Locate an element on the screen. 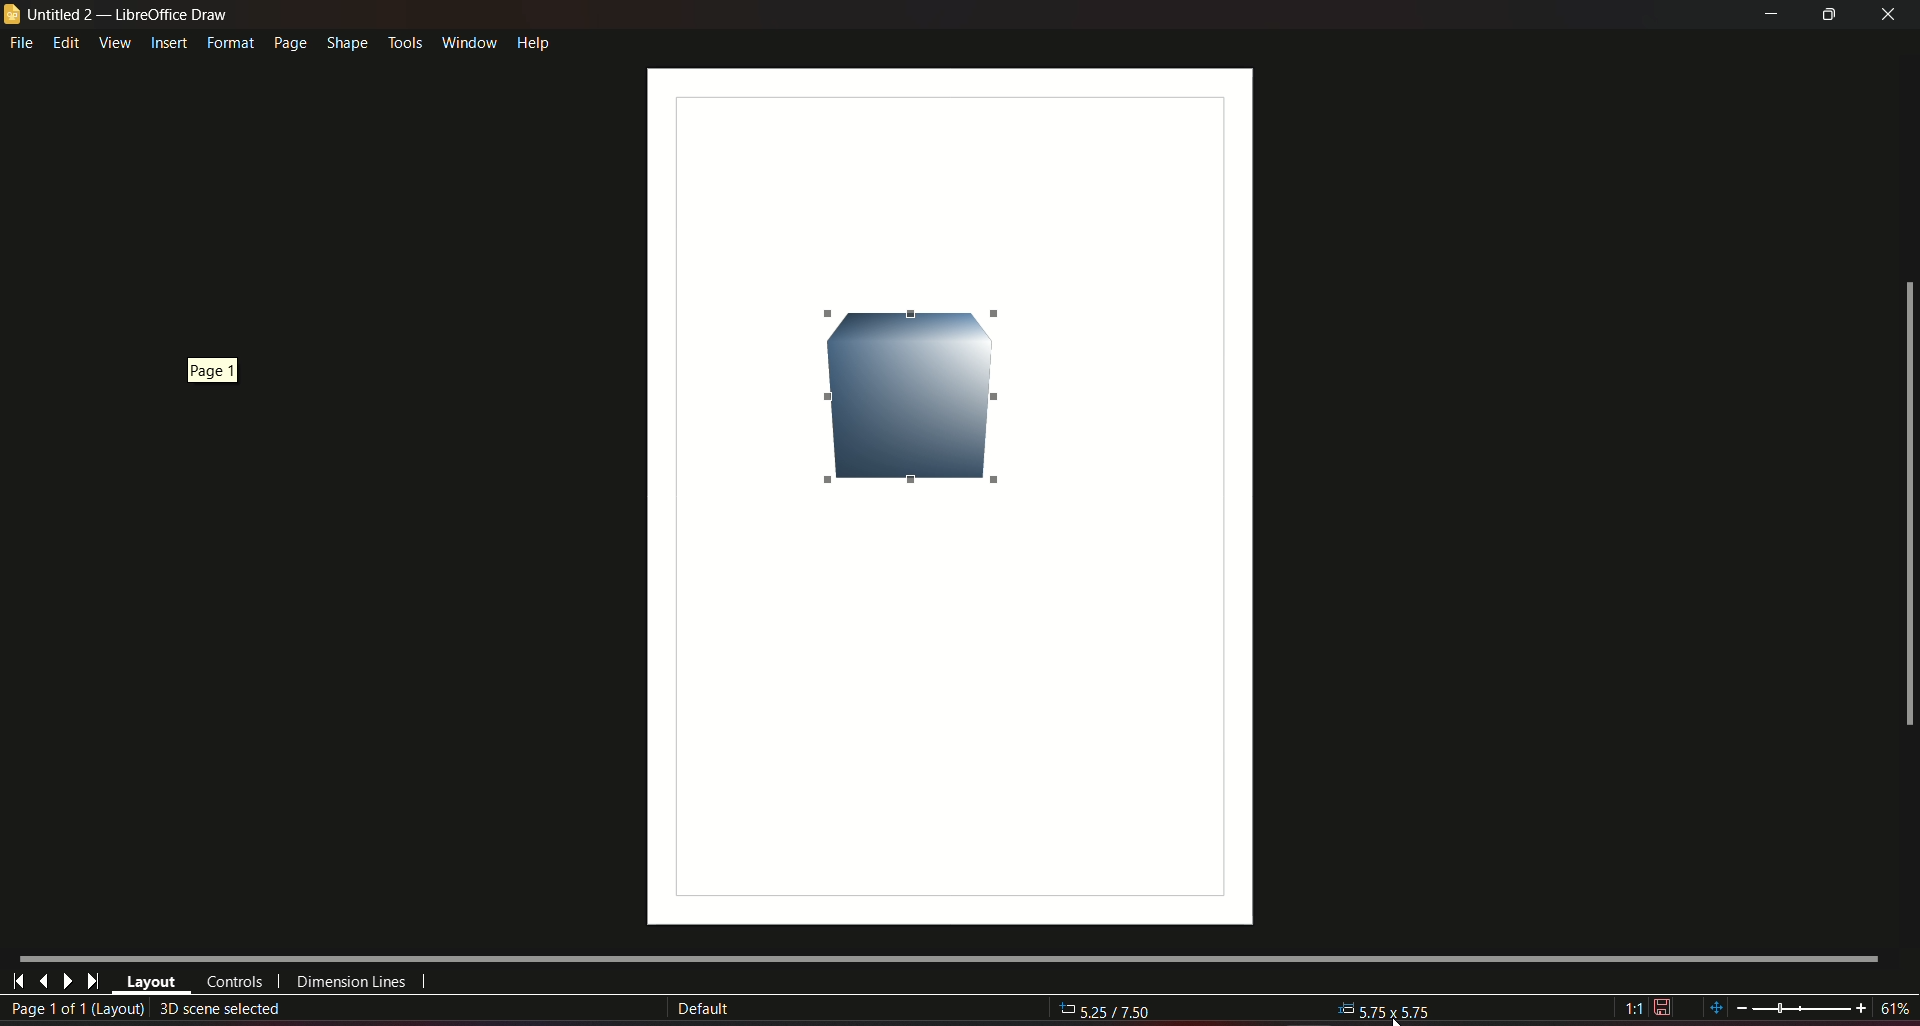 Image resolution: width=1920 pixels, height=1026 pixels. page 1 is located at coordinates (206, 370).